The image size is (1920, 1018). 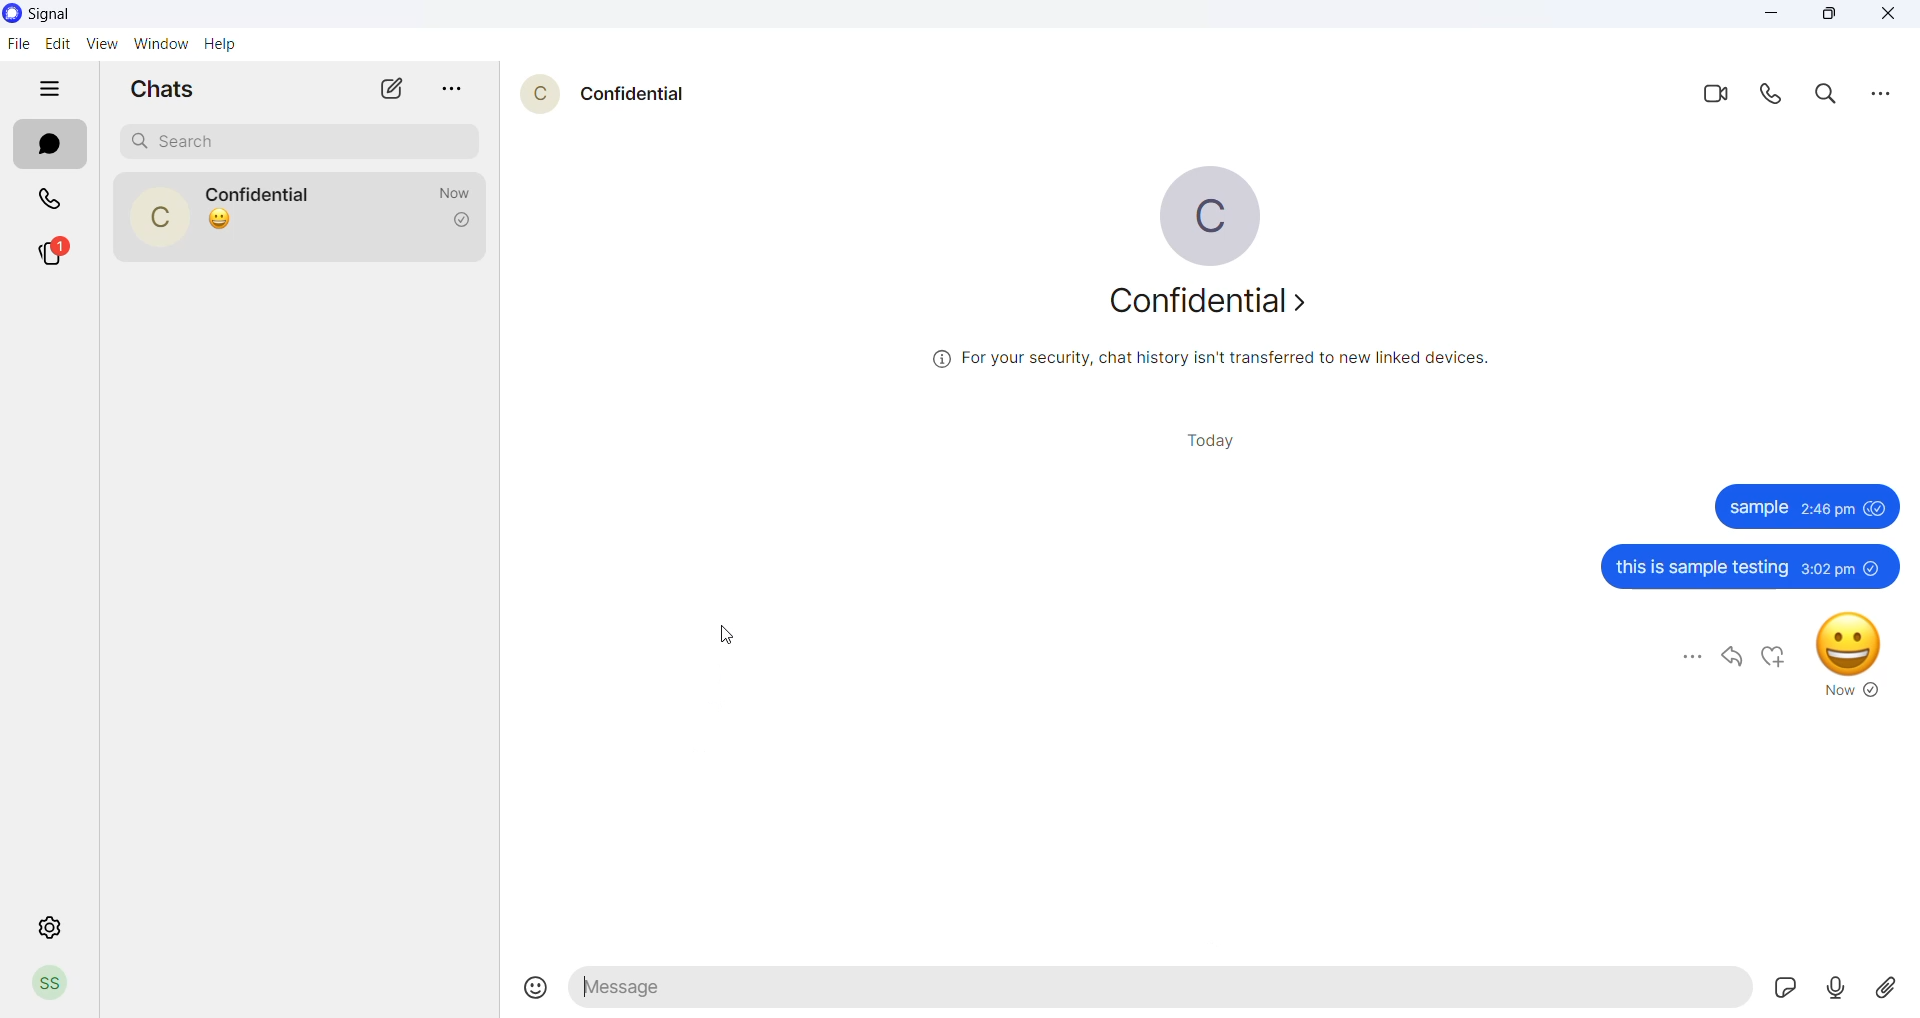 I want to click on last message time, so click(x=445, y=191).